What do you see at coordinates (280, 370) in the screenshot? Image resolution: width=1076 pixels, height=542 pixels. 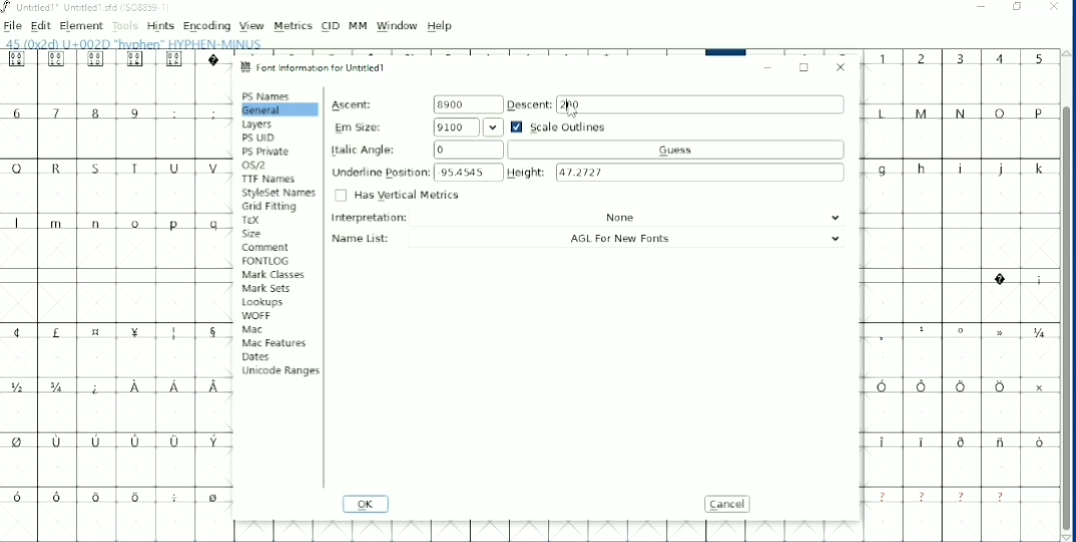 I see `Unicode Ranges` at bounding box center [280, 370].